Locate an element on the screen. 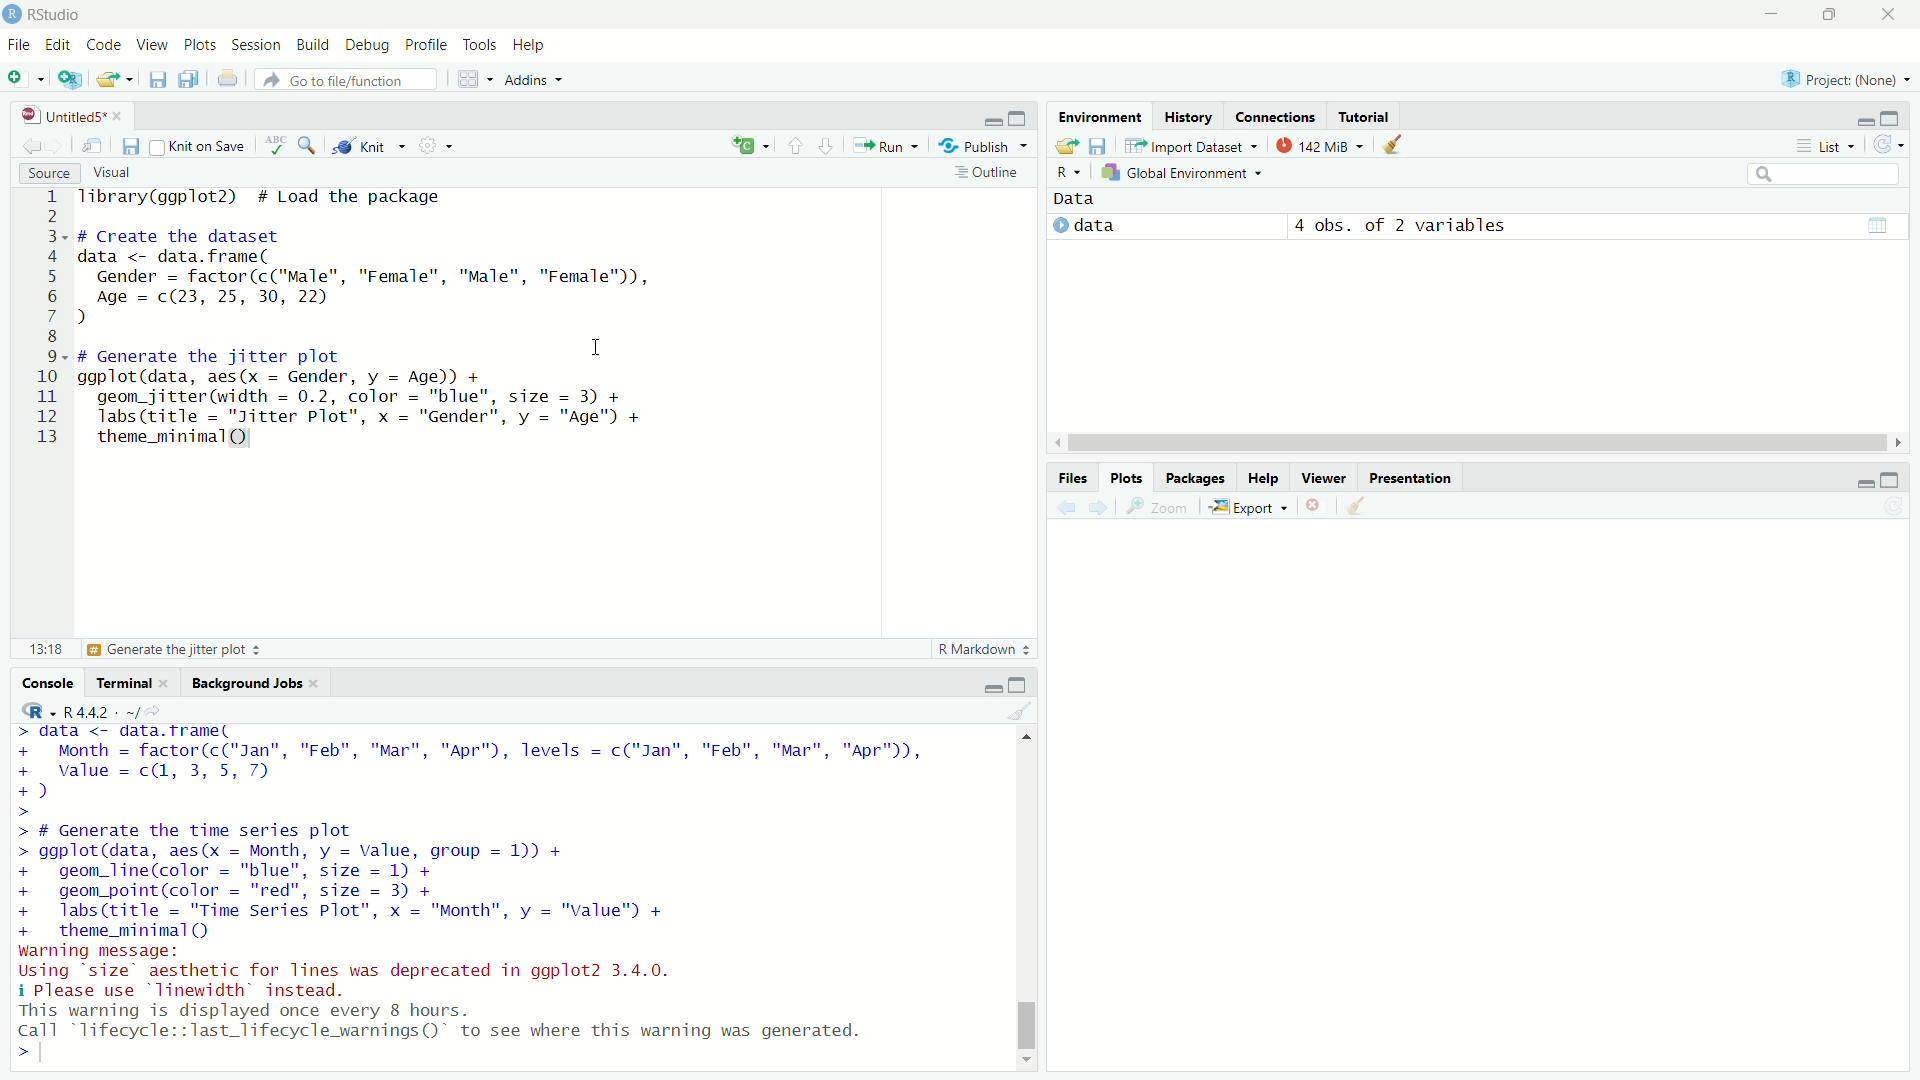 This screenshot has height=1080, width=1920. code is located at coordinates (101, 44).